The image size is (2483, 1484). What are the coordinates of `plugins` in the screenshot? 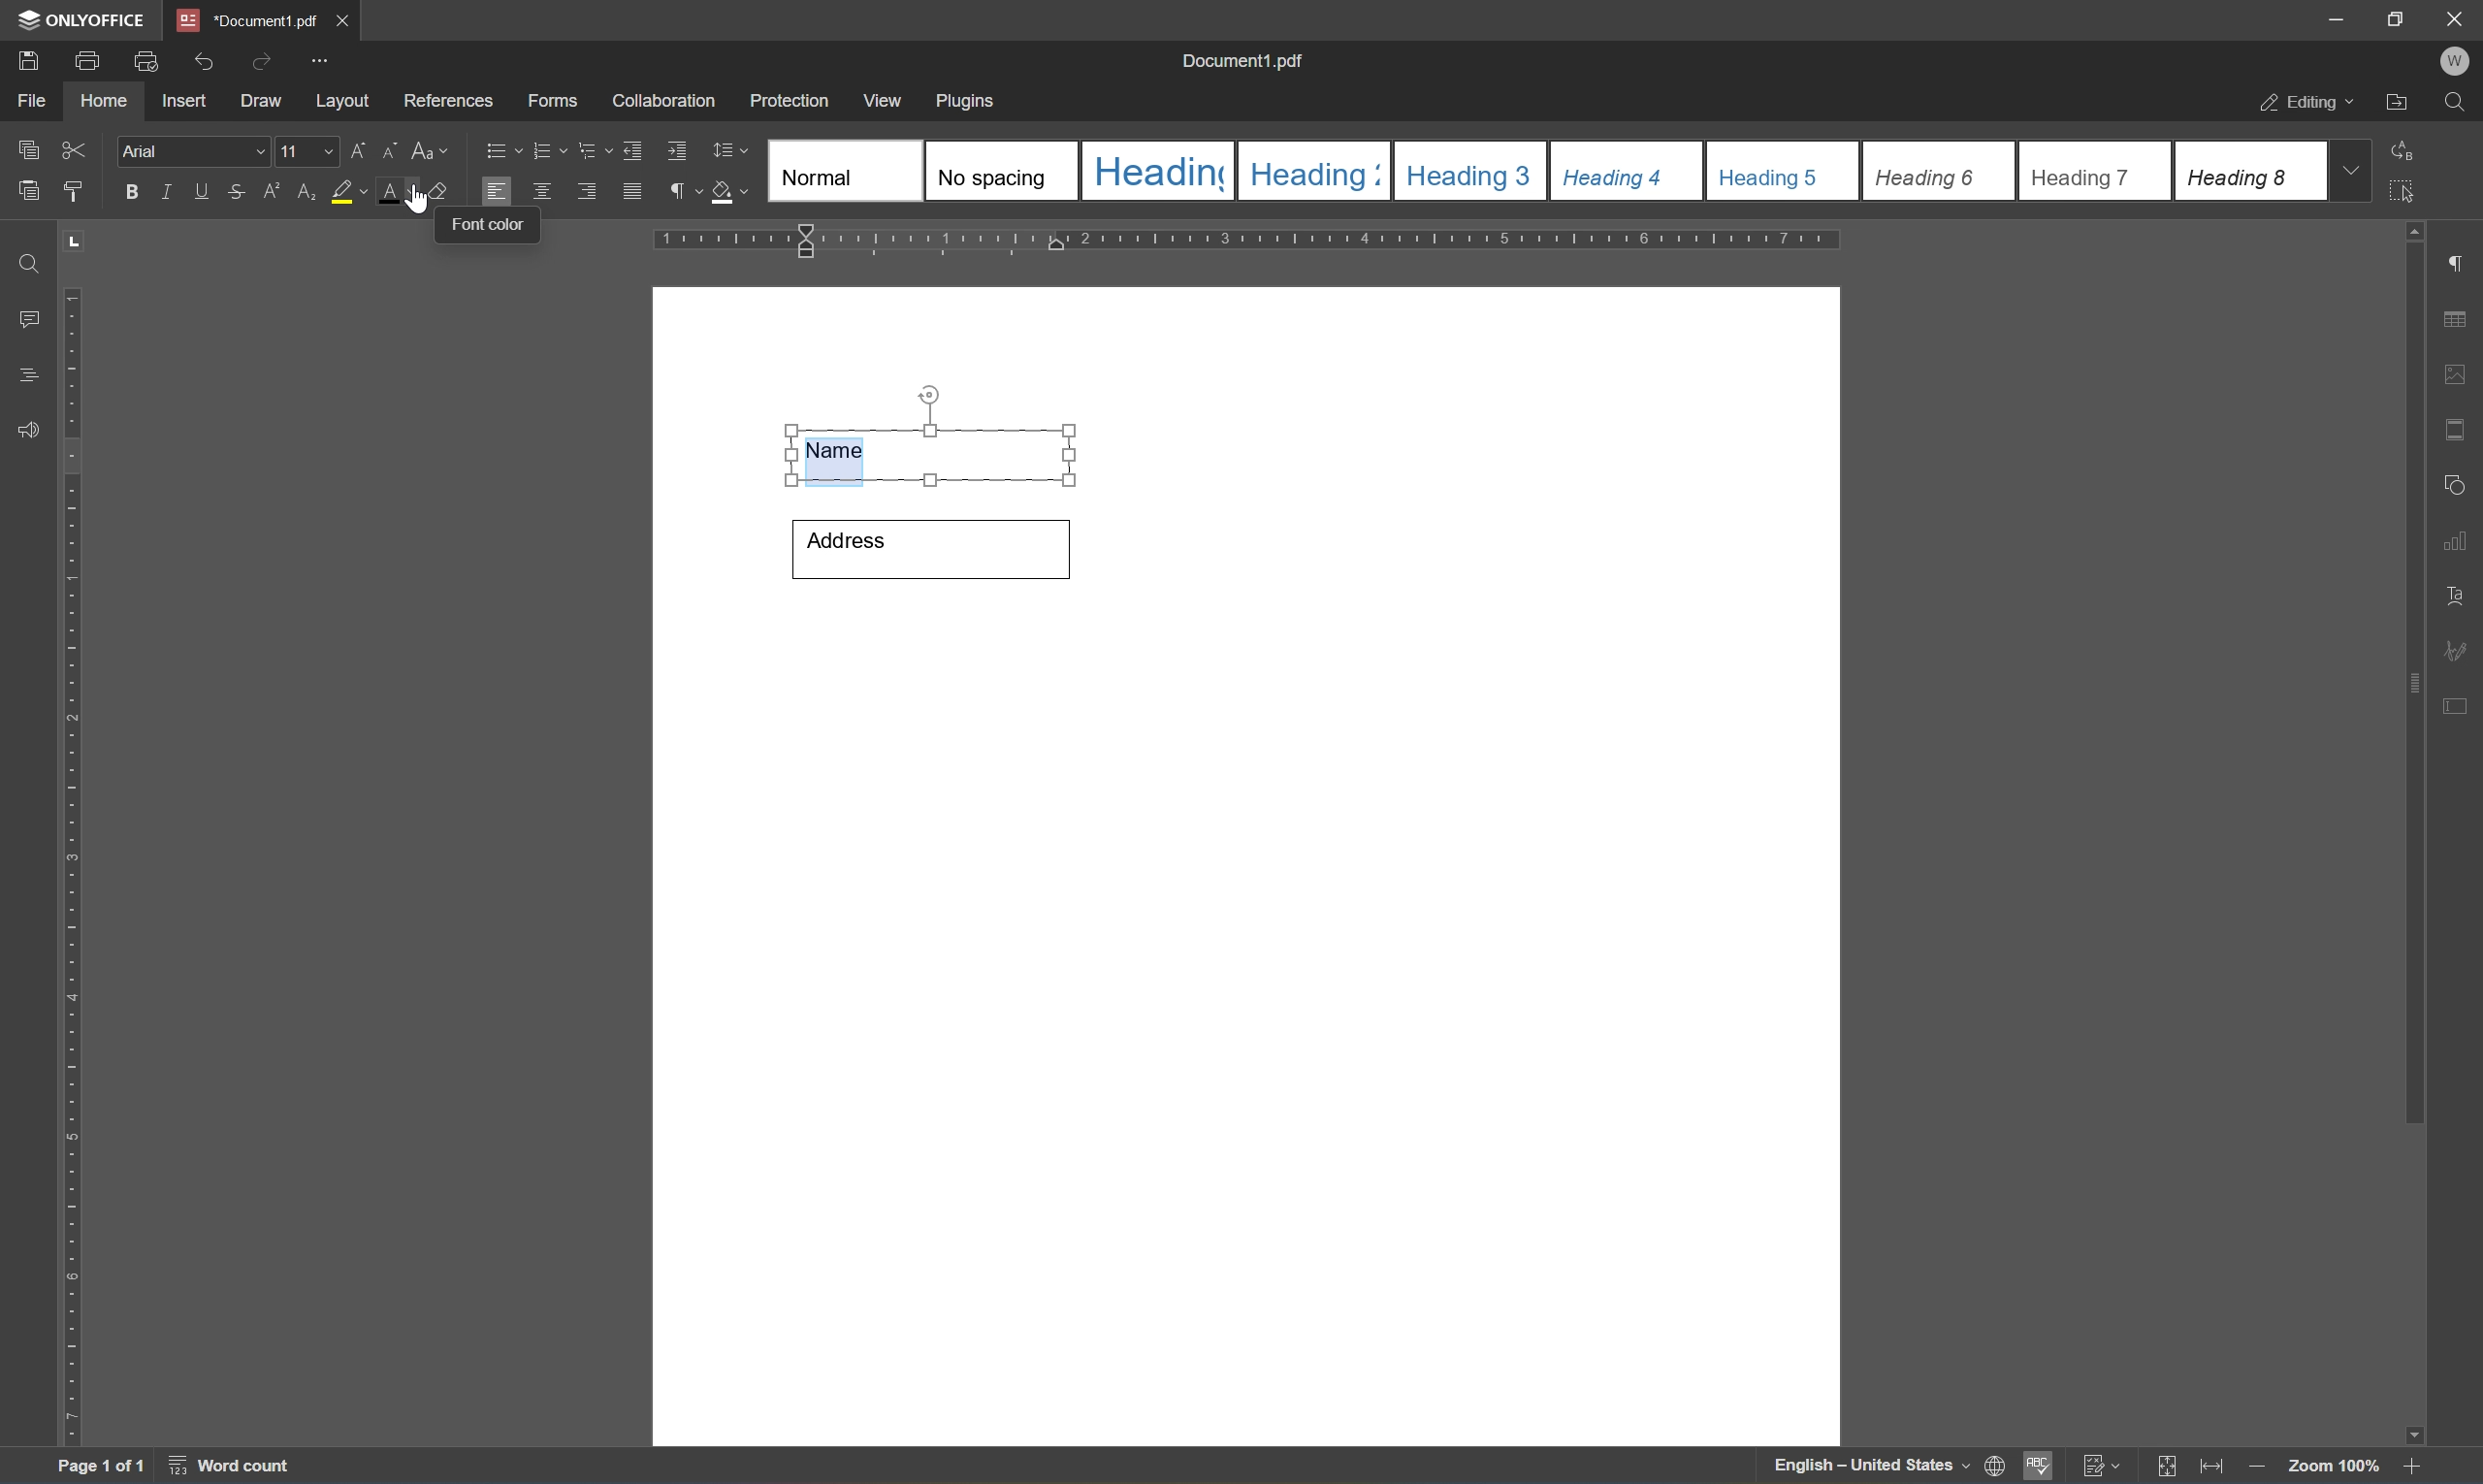 It's located at (973, 99).